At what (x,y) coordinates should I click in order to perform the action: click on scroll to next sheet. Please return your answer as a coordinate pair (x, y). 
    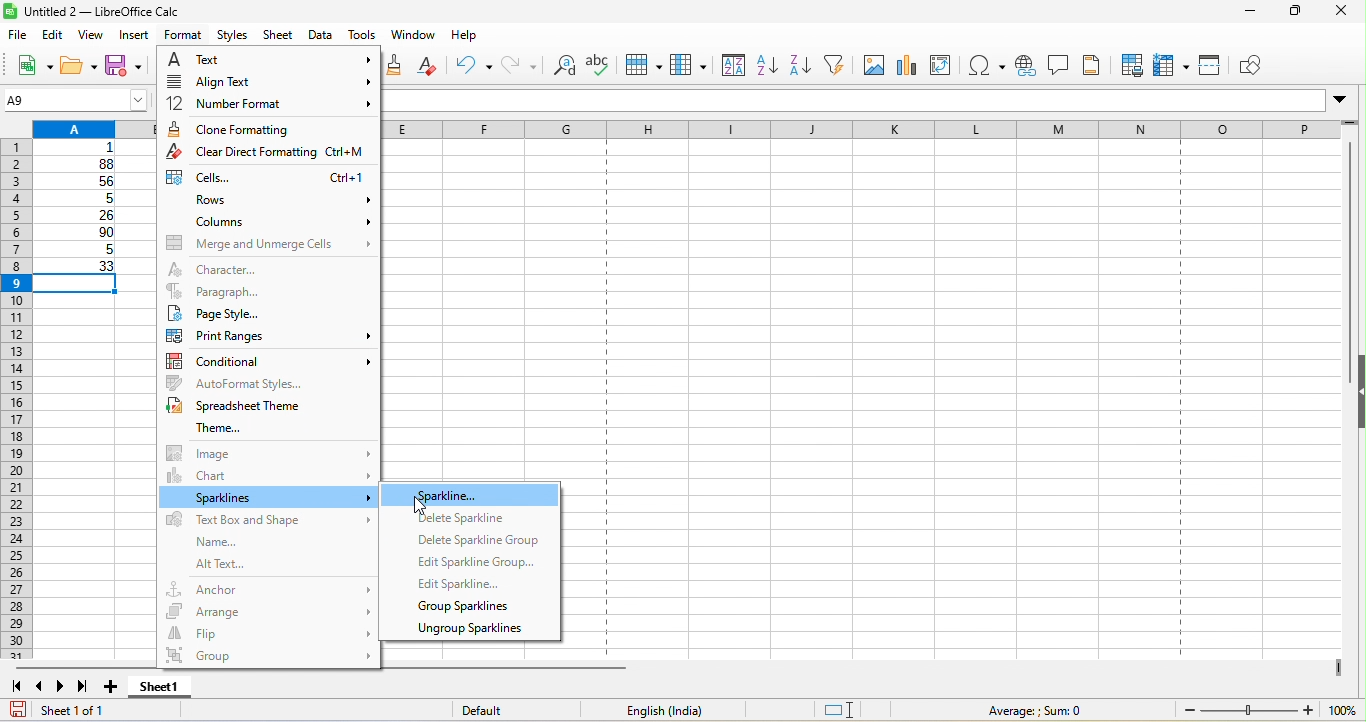
    Looking at the image, I should click on (65, 689).